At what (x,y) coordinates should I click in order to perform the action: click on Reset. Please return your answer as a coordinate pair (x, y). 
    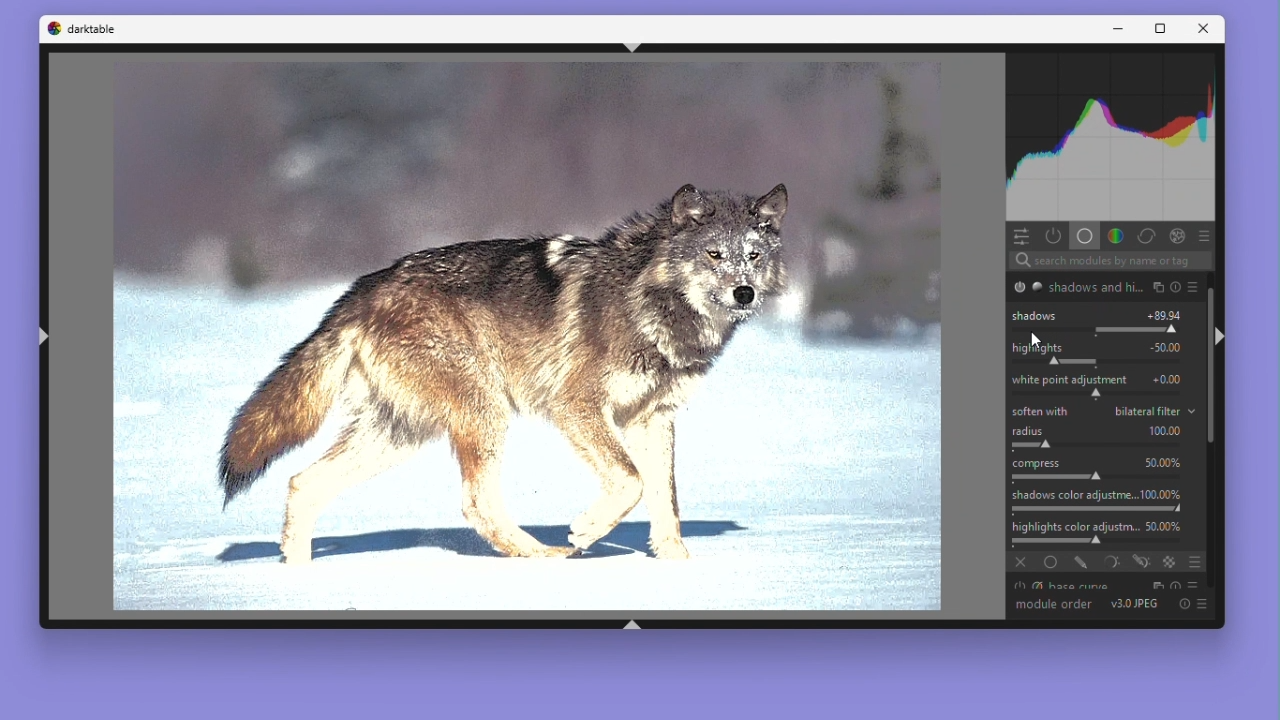
    Looking at the image, I should click on (1188, 607).